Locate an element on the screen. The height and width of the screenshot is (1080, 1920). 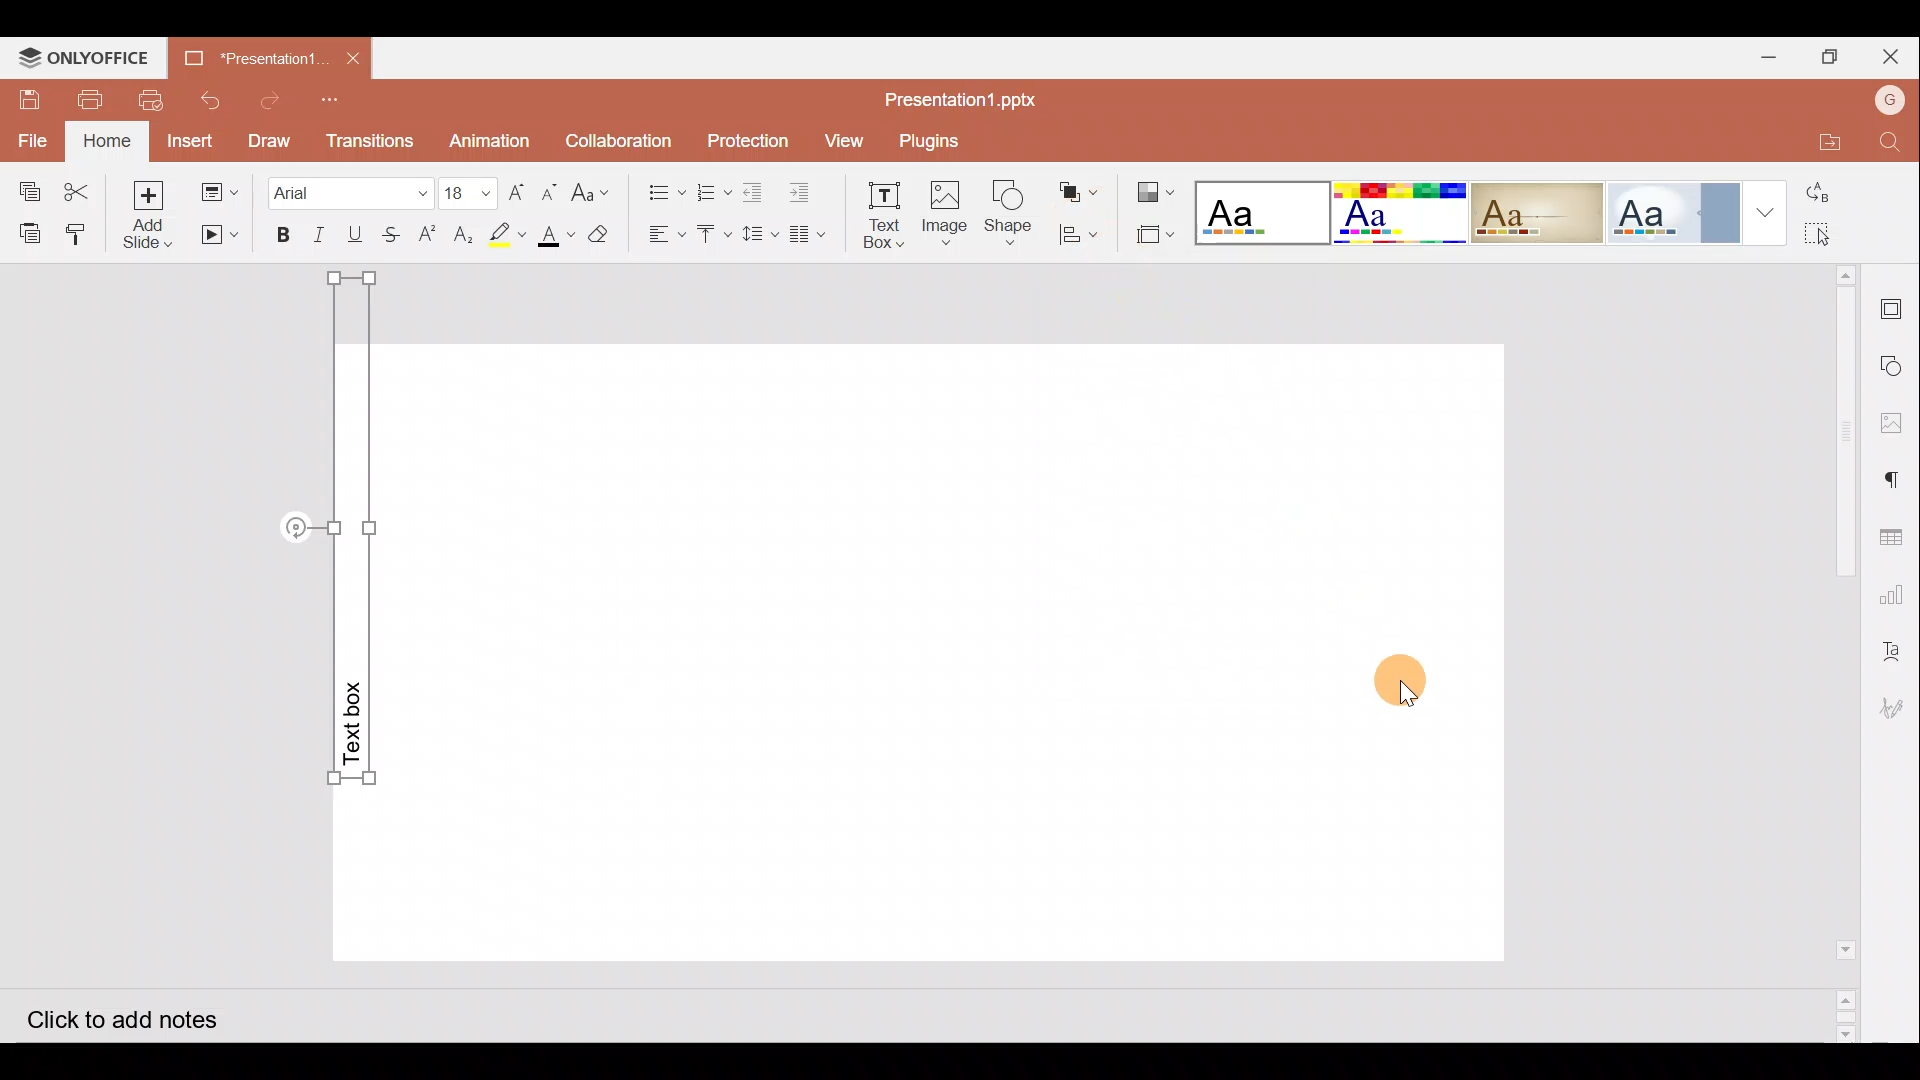
Home is located at coordinates (109, 140).